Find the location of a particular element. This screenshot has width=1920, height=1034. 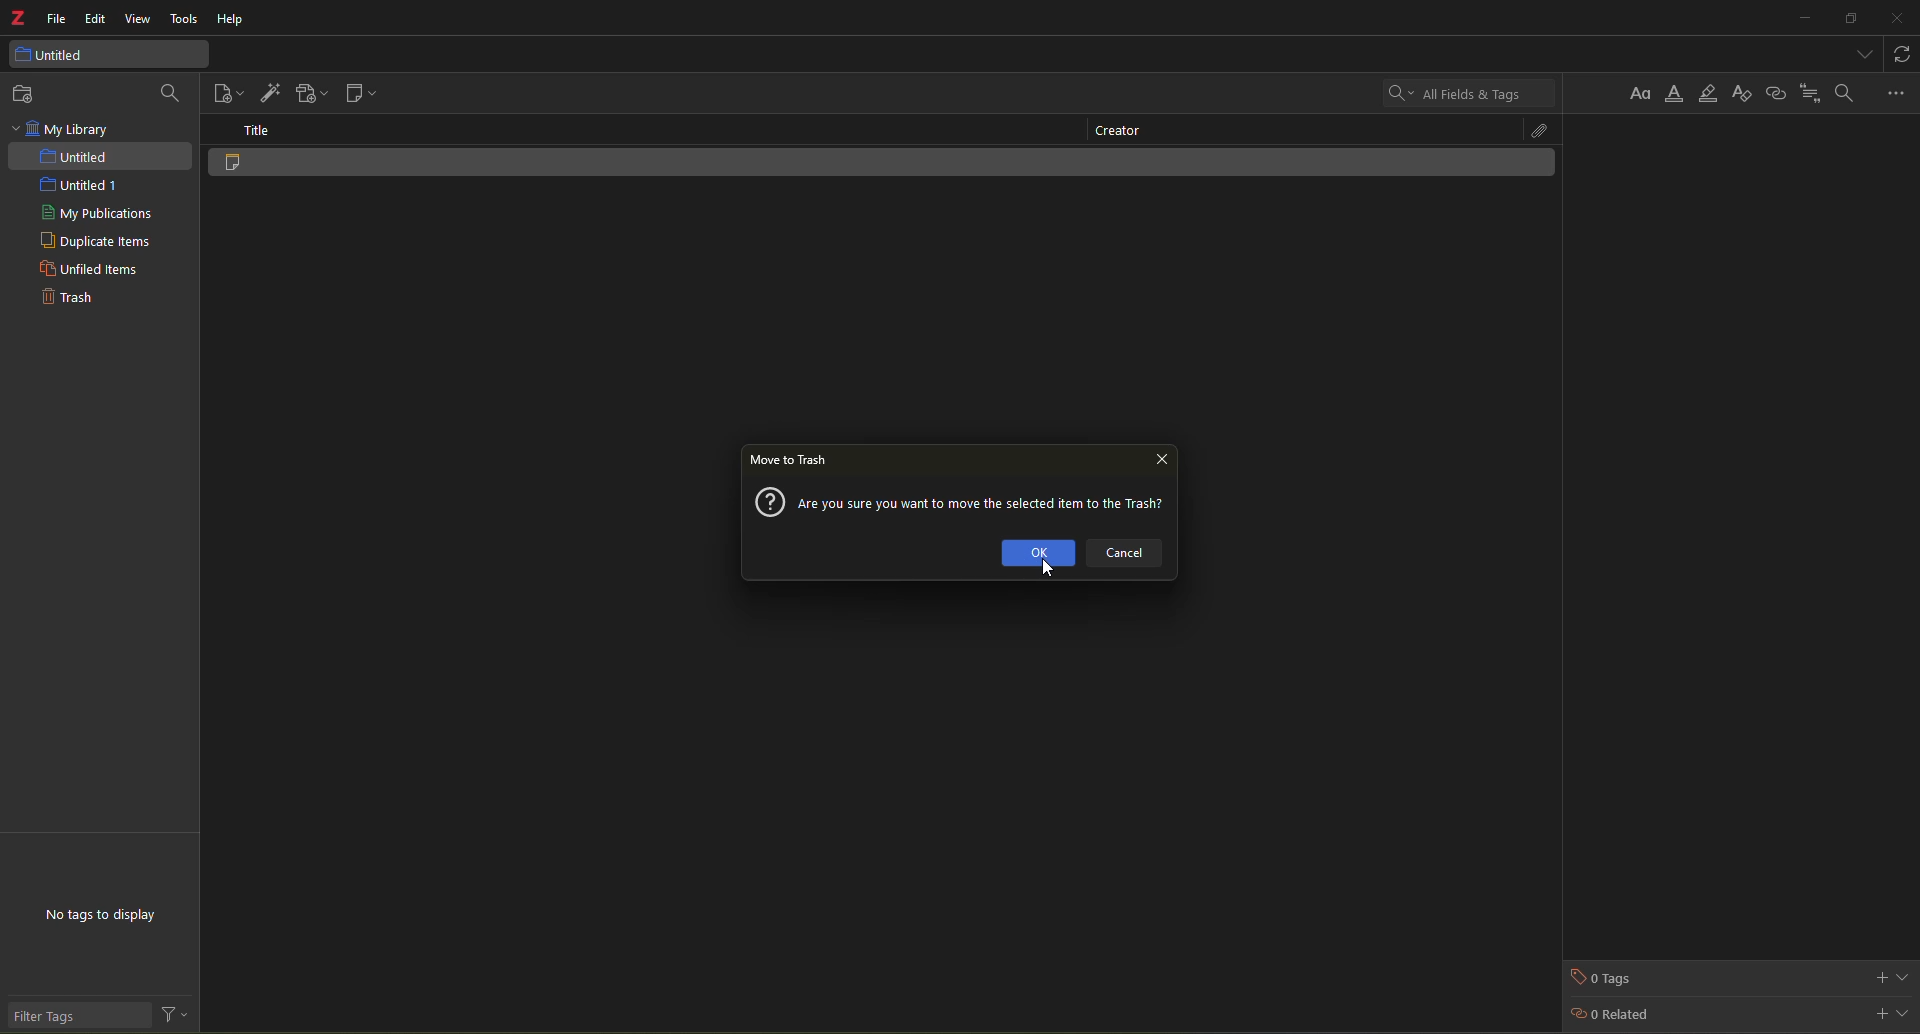

attach is located at coordinates (1527, 129).